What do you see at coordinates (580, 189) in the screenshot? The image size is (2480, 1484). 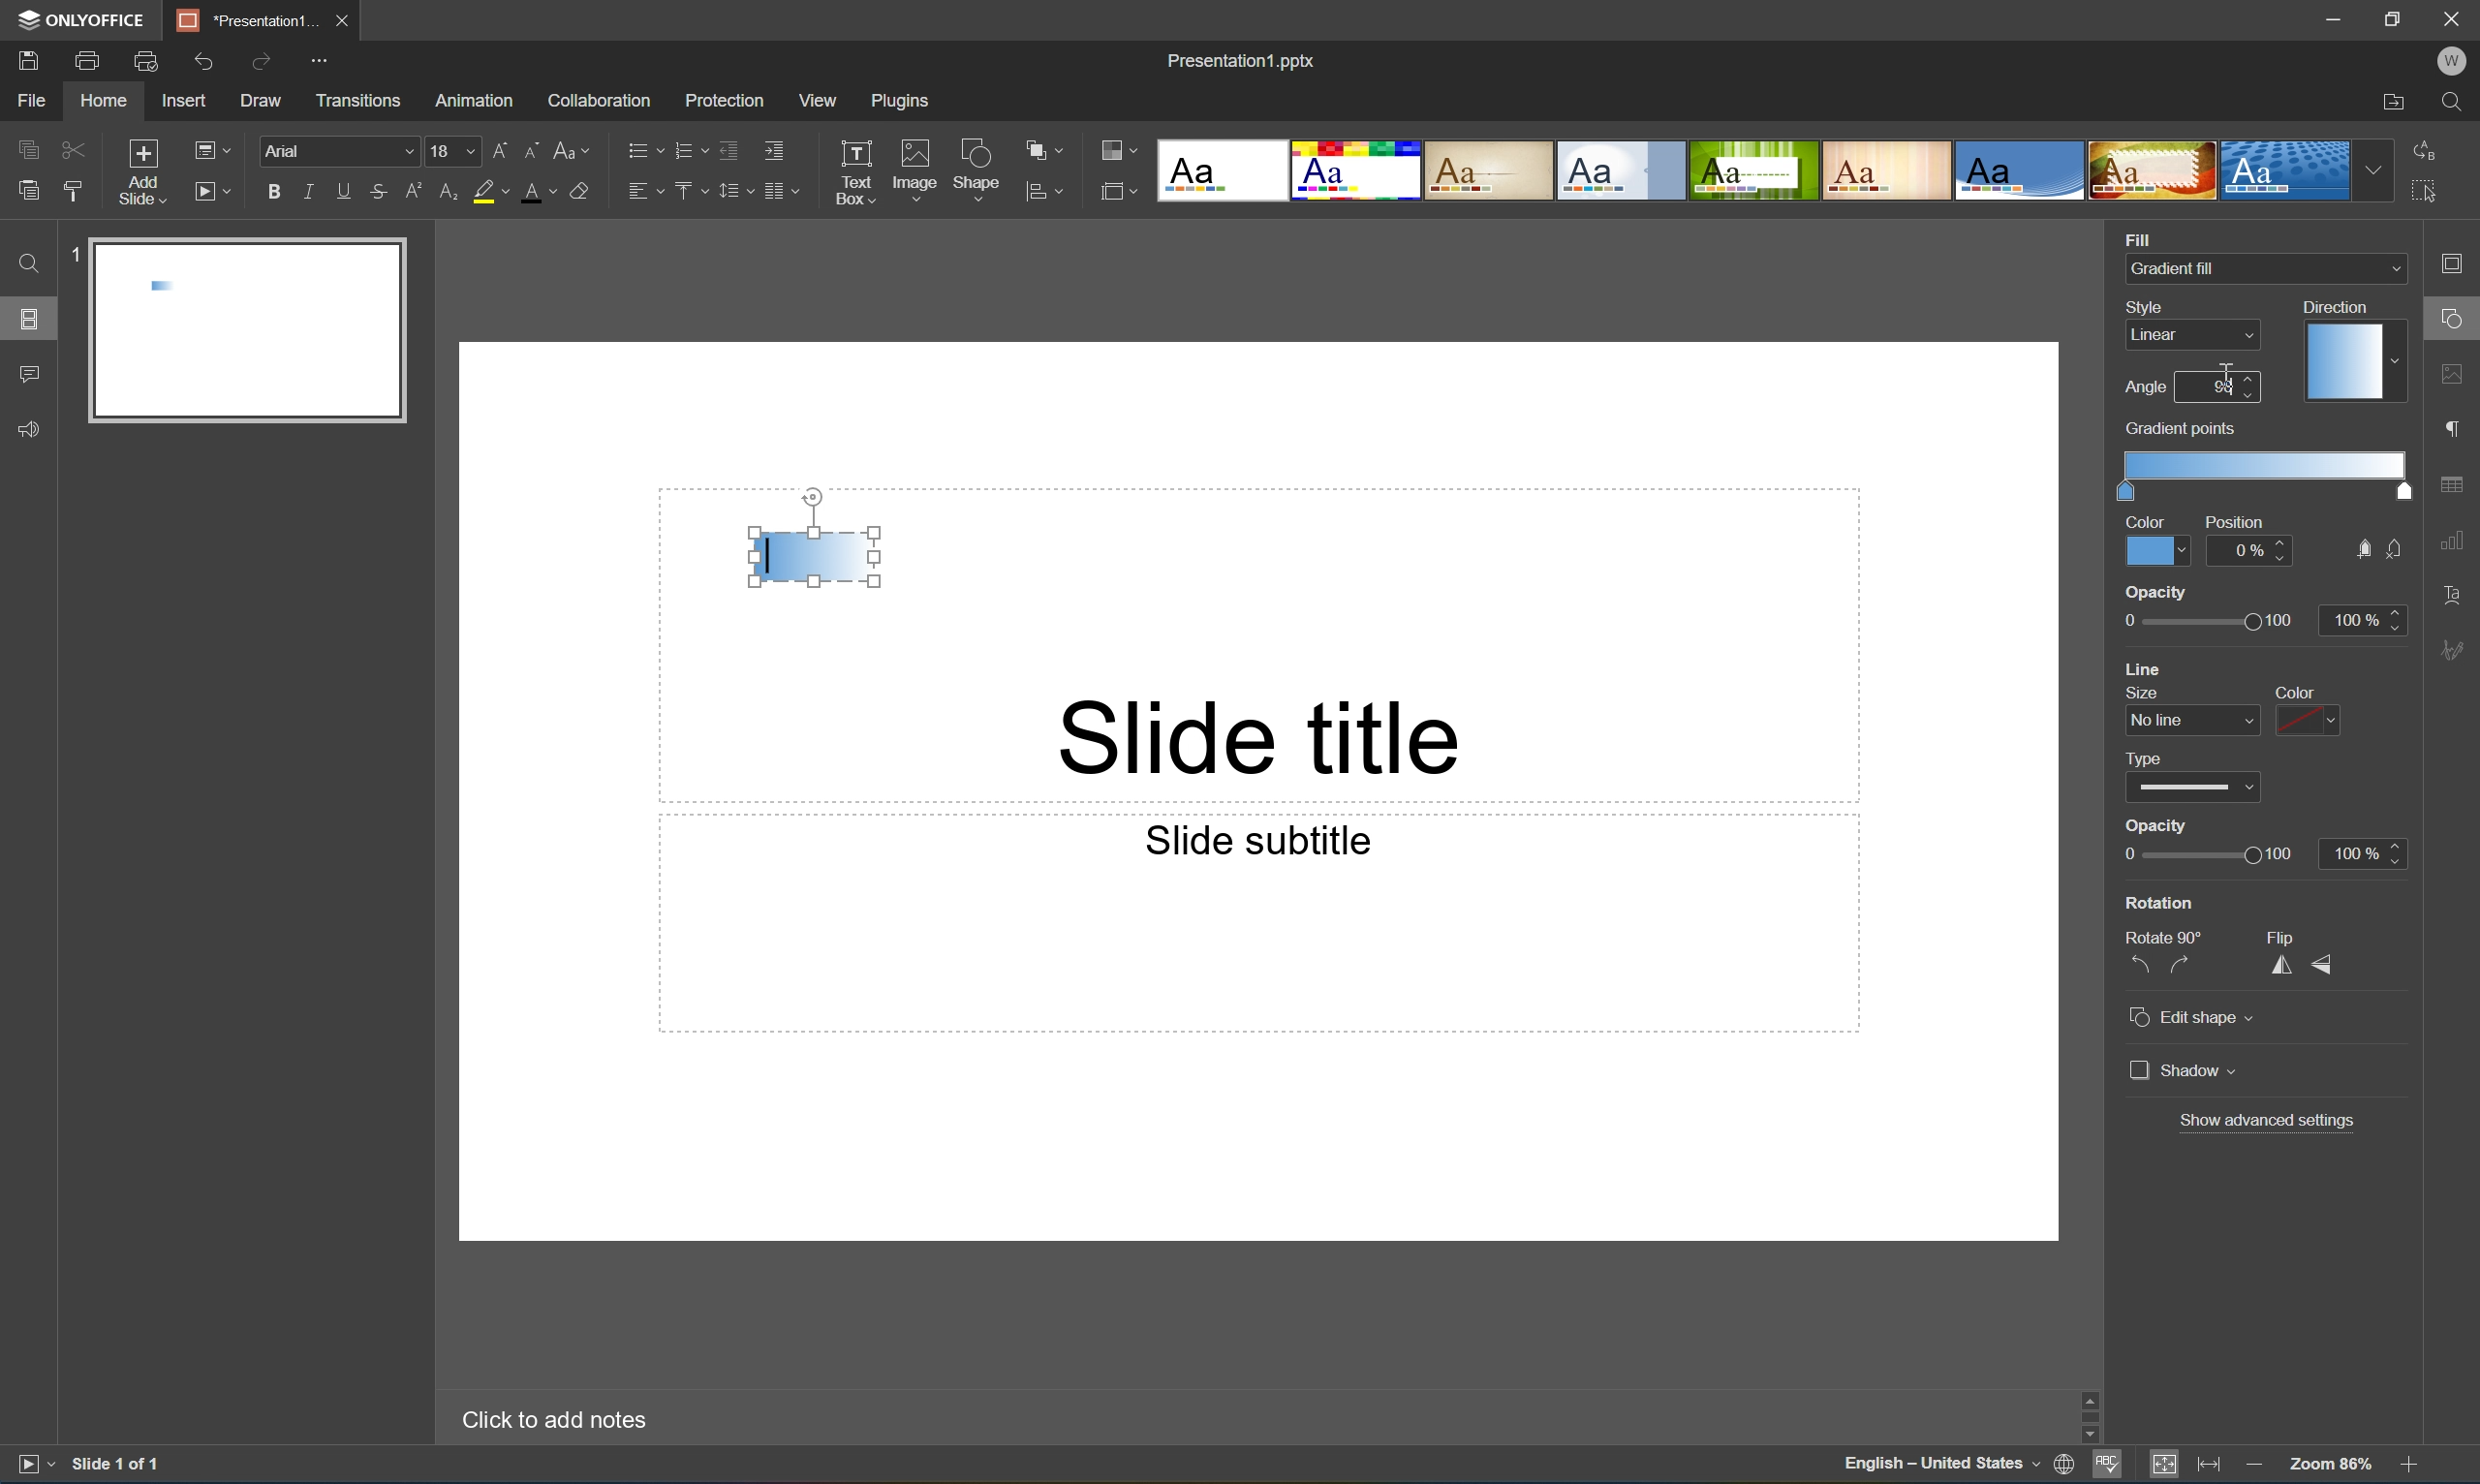 I see `Clear style` at bounding box center [580, 189].